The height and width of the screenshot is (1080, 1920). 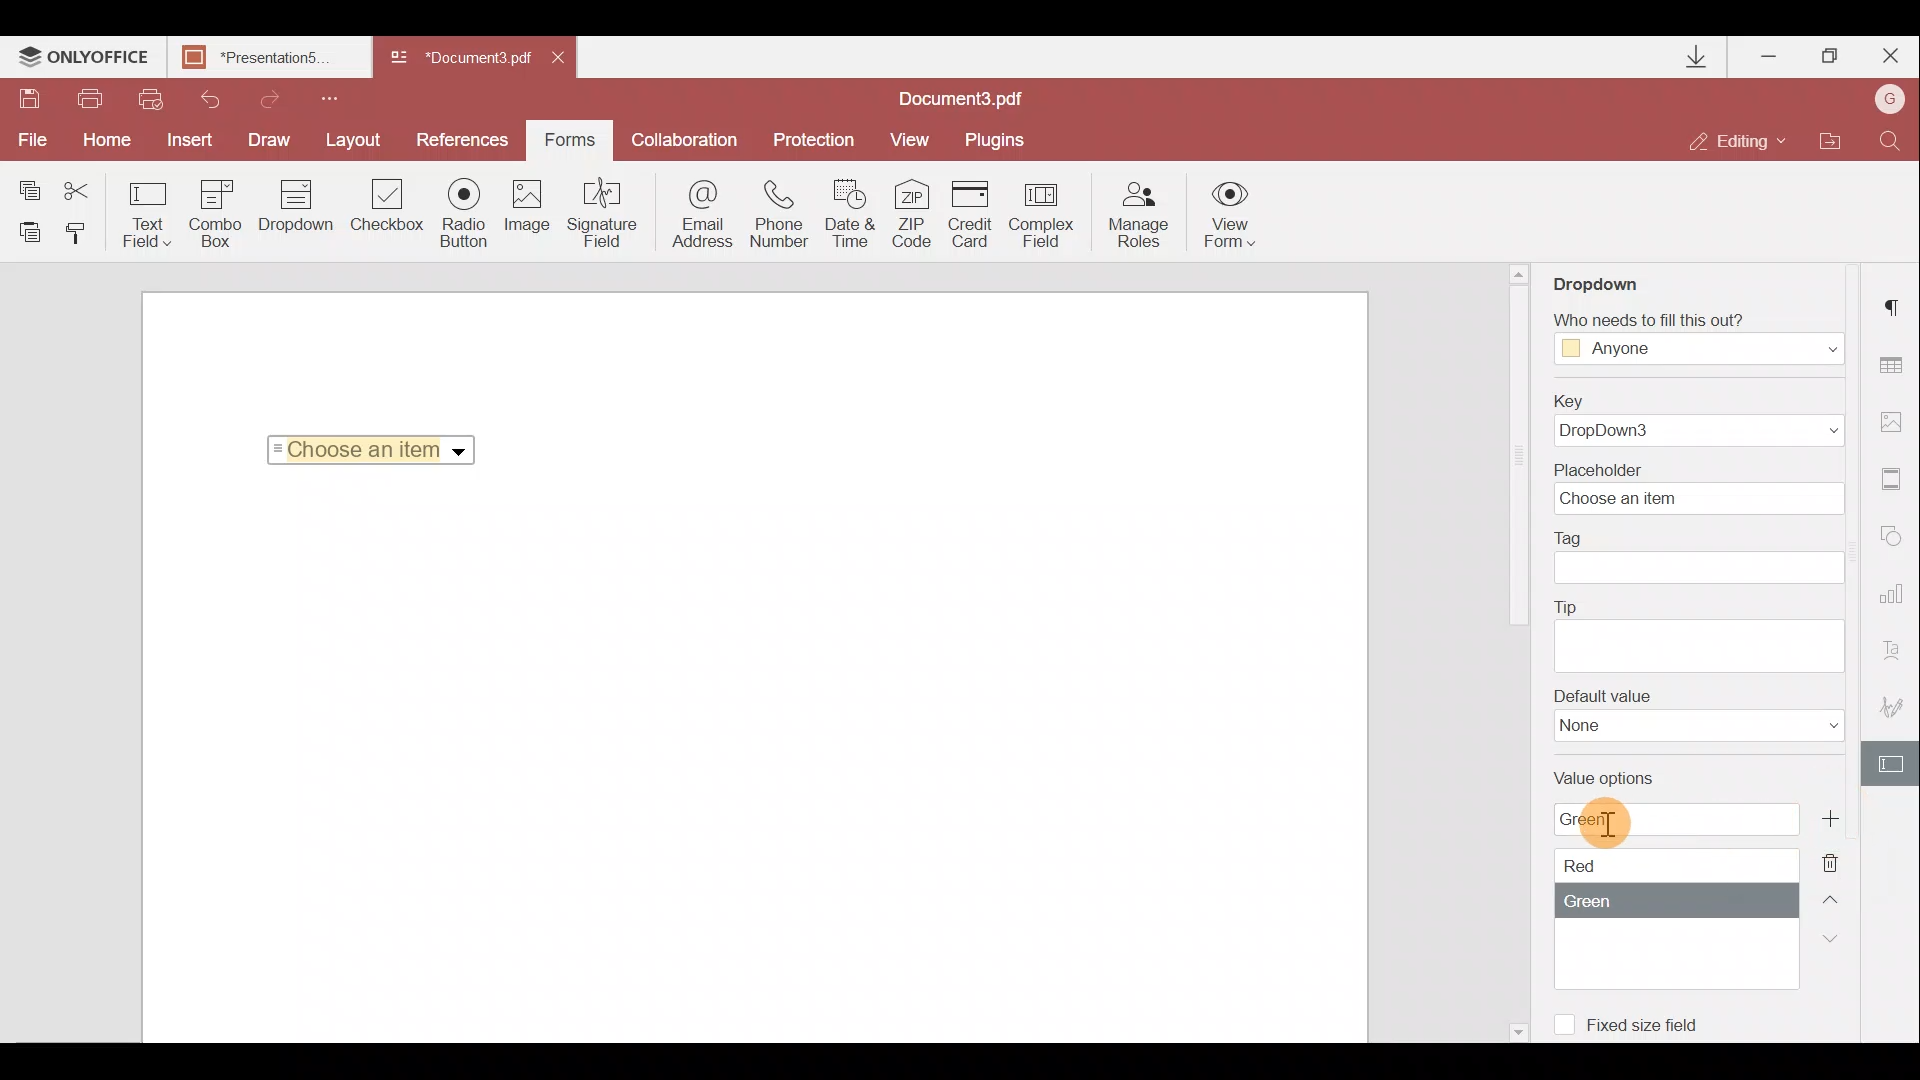 What do you see at coordinates (570, 140) in the screenshot?
I see `Forms` at bounding box center [570, 140].